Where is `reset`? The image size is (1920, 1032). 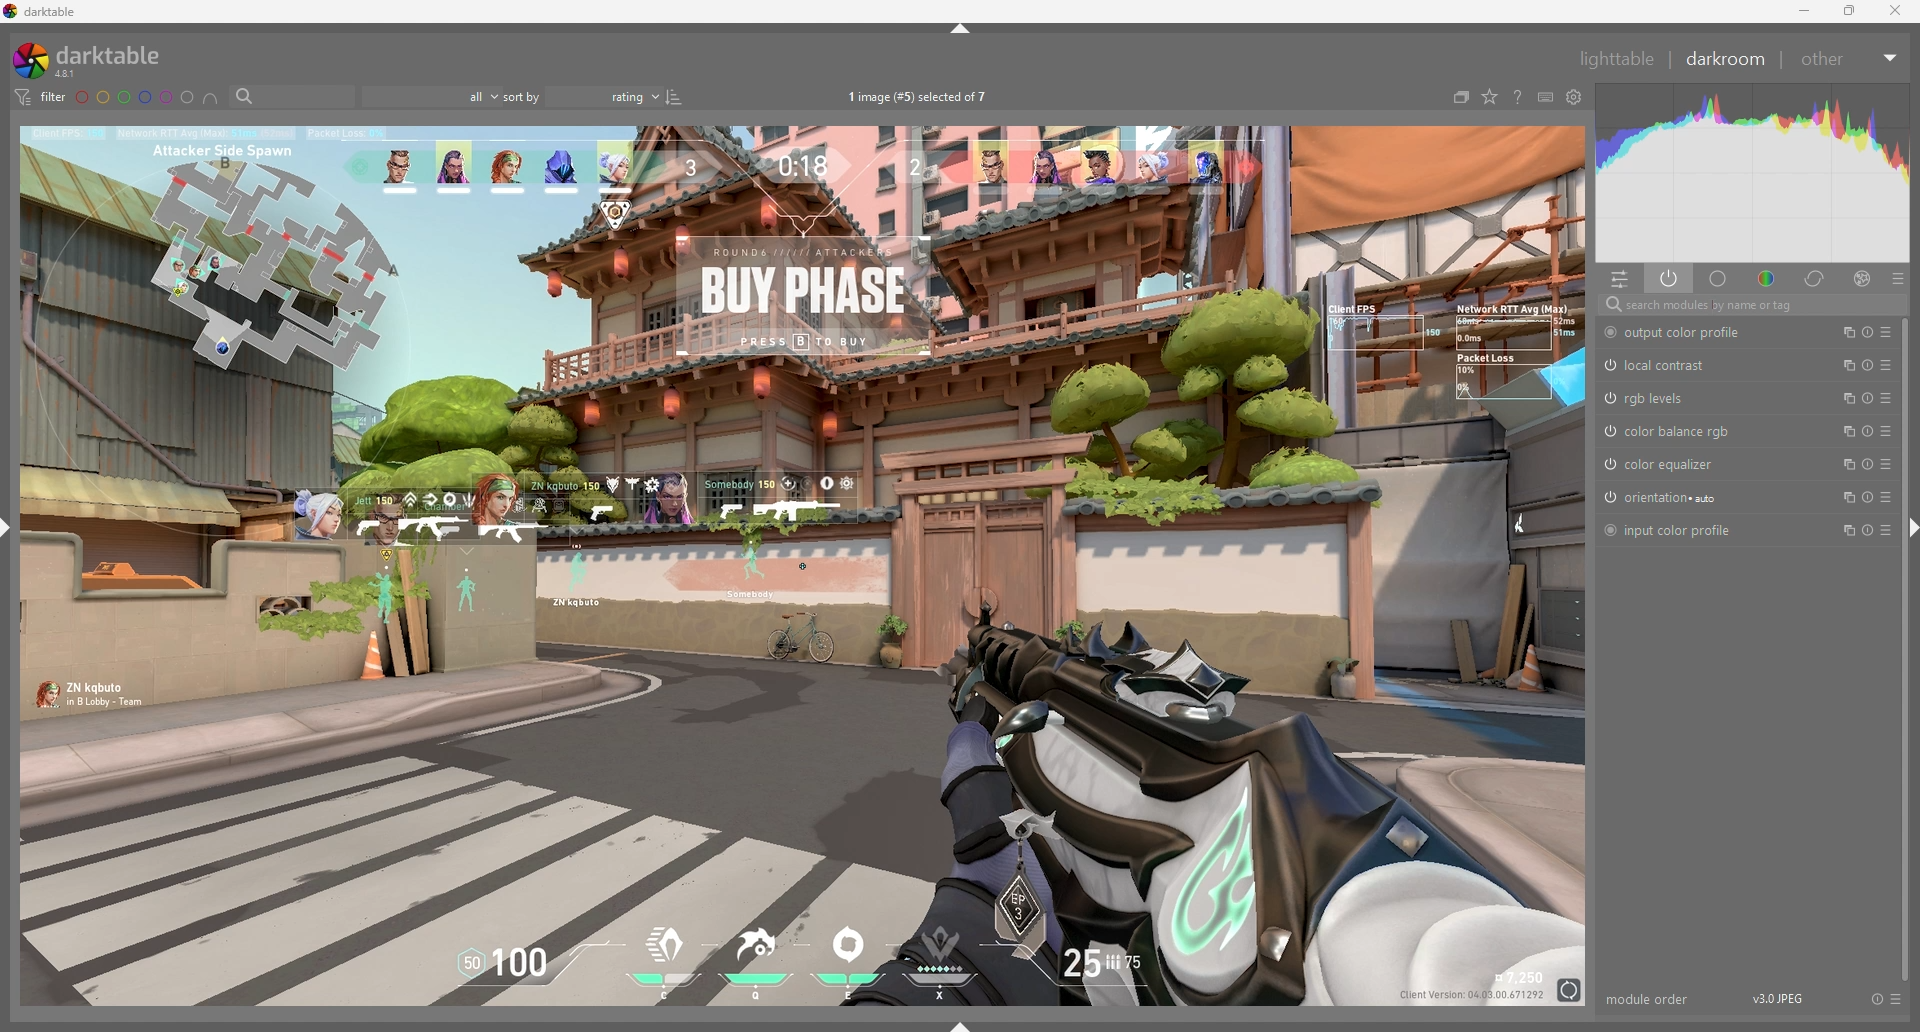 reset is located at coordinates (1869, 497).